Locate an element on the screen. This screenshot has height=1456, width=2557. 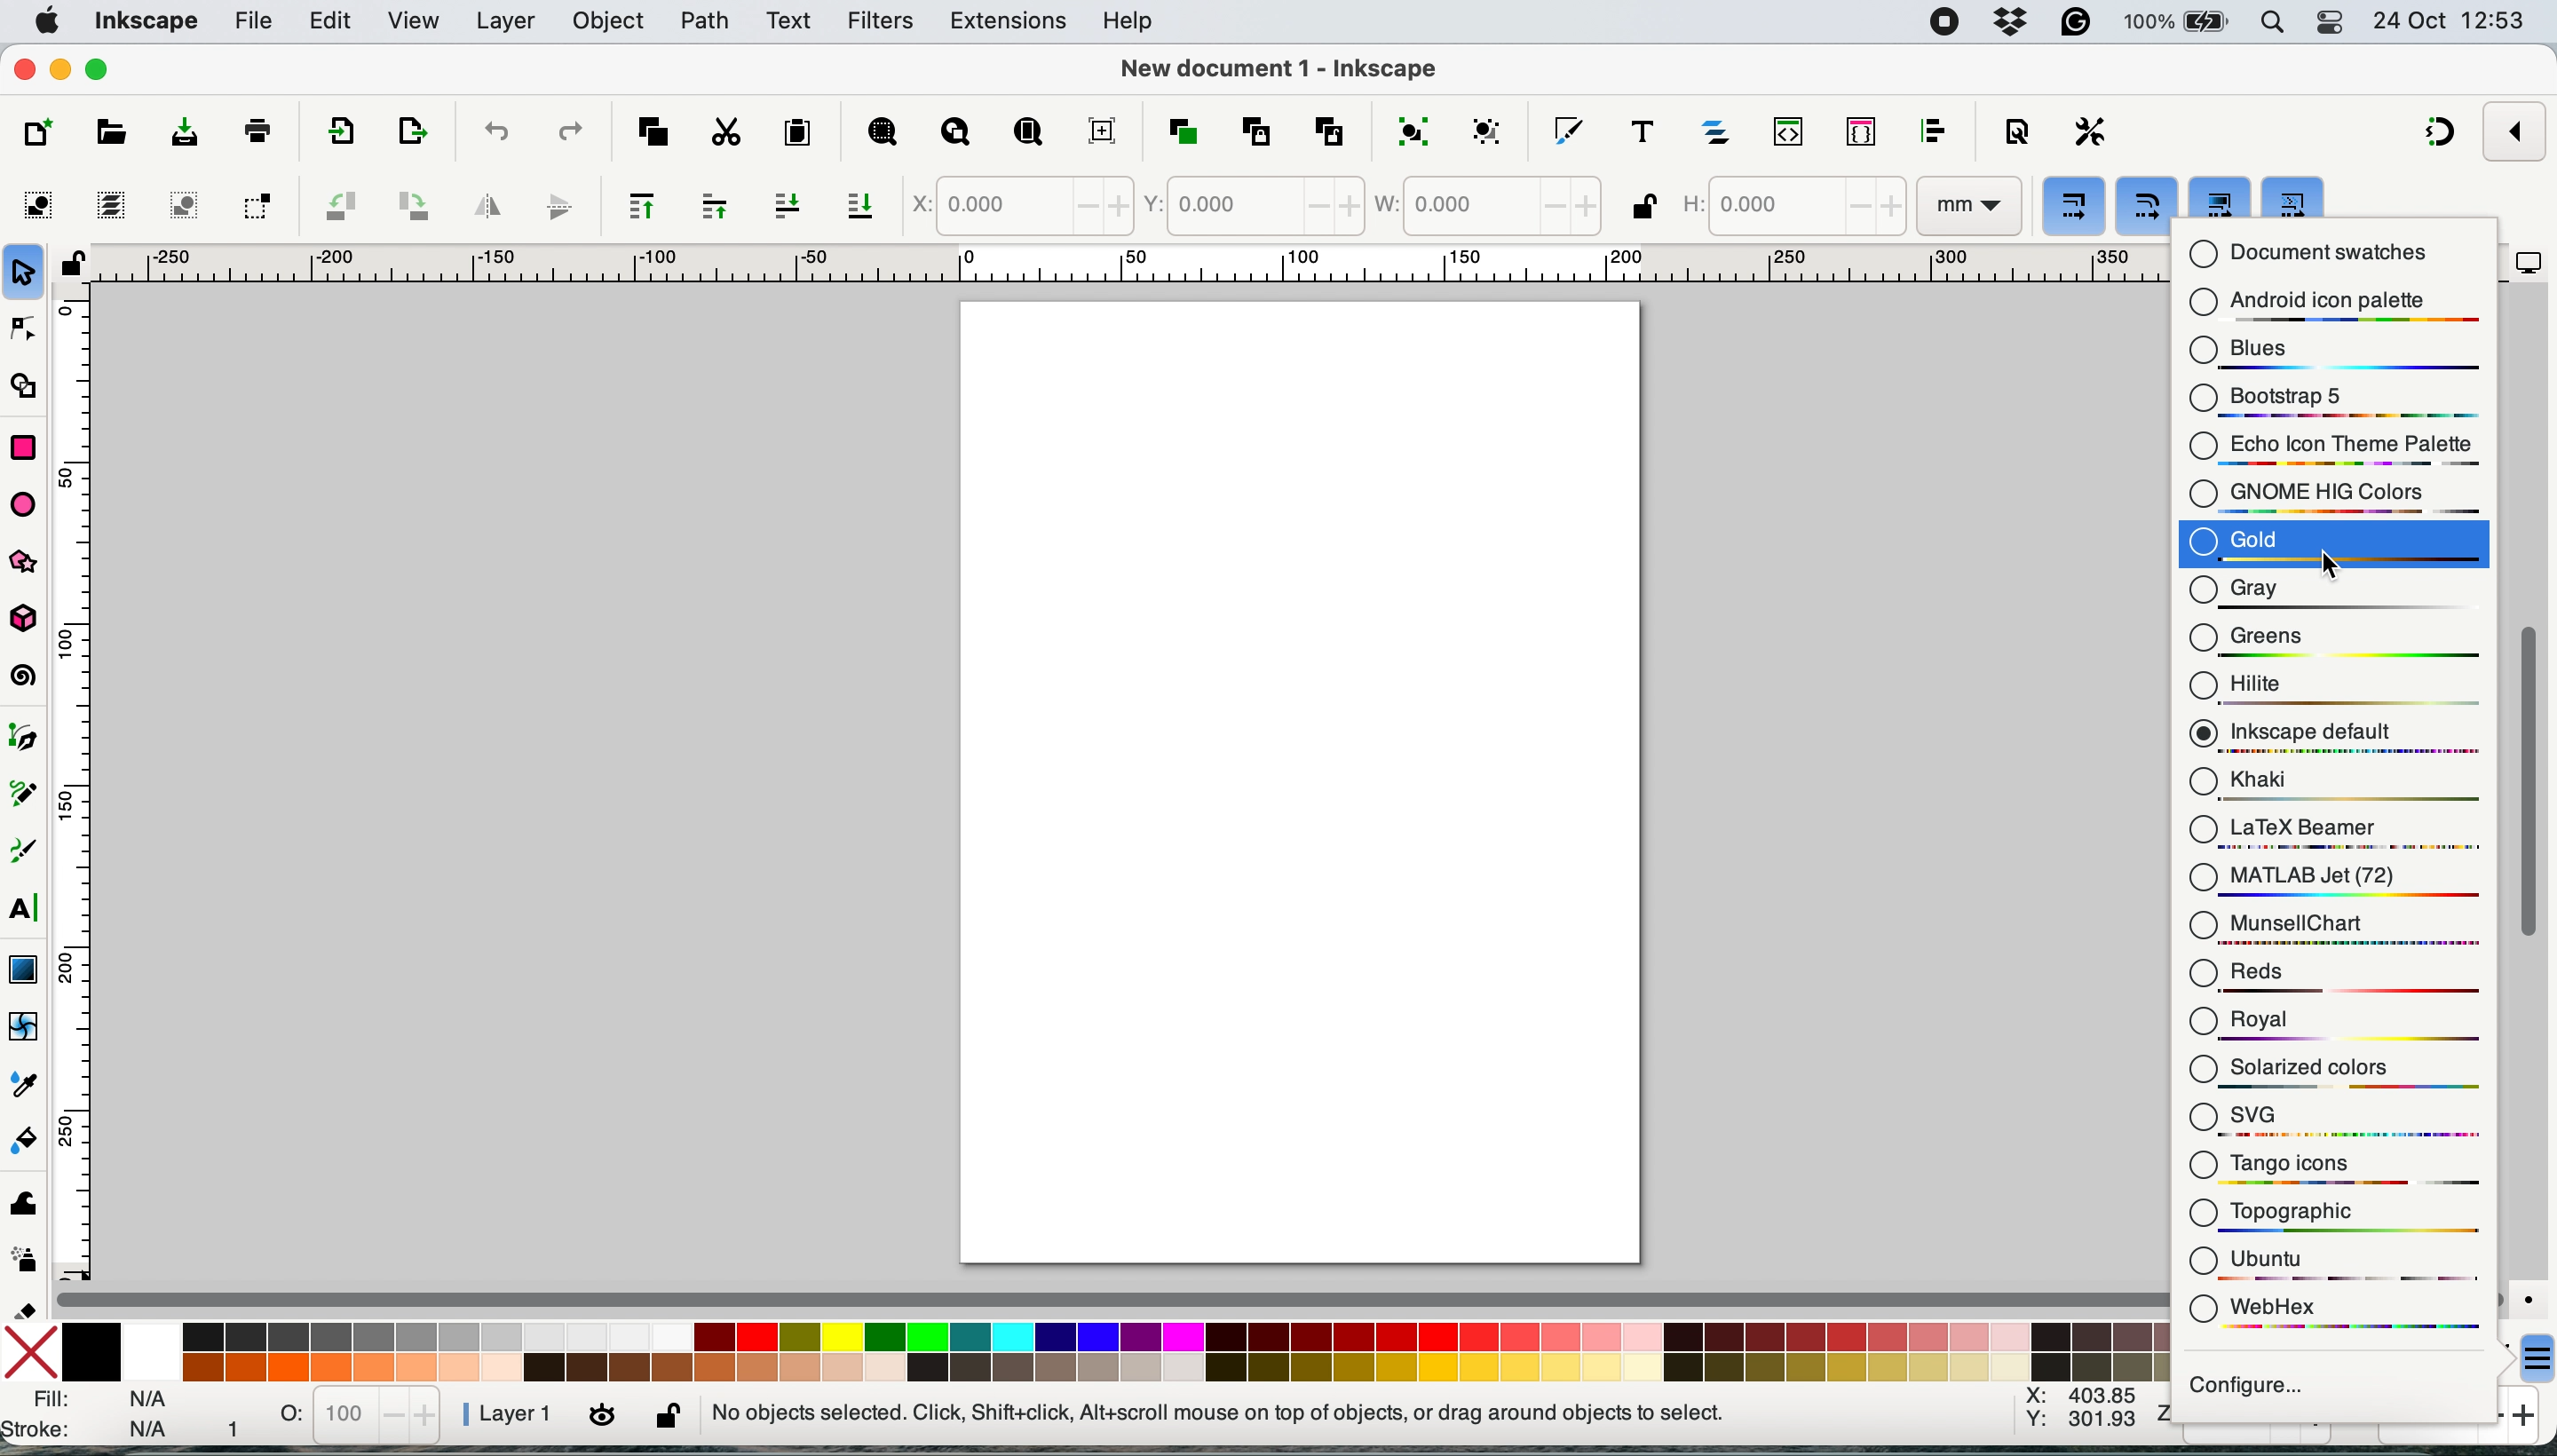
selectors and css is located at coordinates (1859, 133).